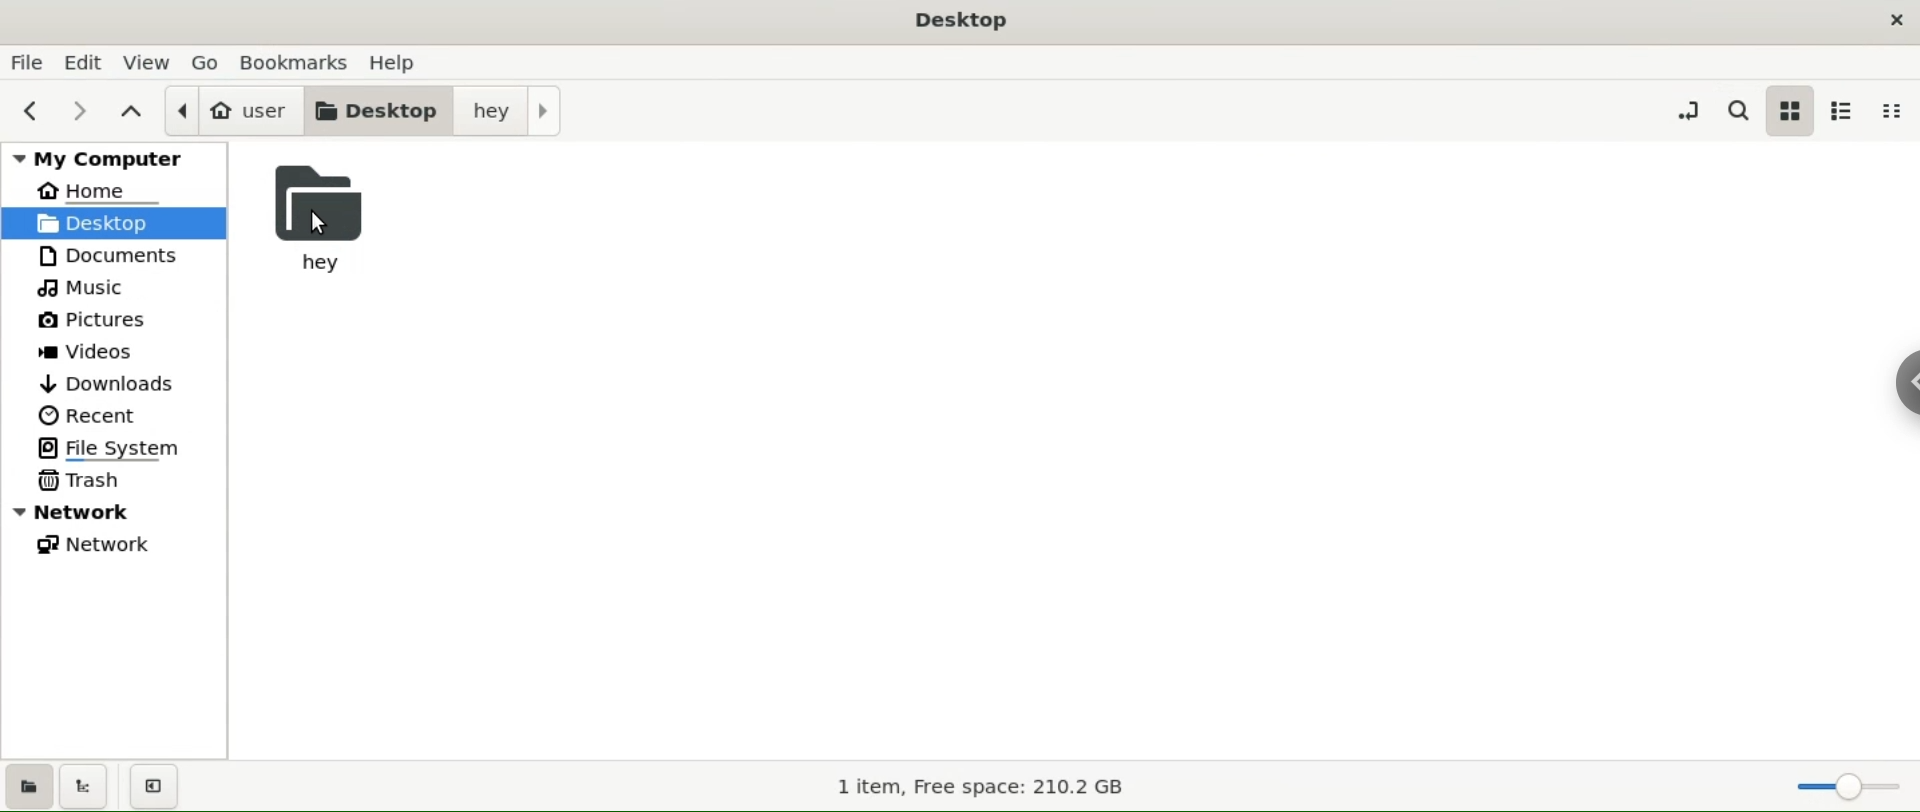 This screenshot has width=1920, height=812. What do you see at coordinates (85, 109) in the screenshot?
I see `next` at bounding box center [85, 109].